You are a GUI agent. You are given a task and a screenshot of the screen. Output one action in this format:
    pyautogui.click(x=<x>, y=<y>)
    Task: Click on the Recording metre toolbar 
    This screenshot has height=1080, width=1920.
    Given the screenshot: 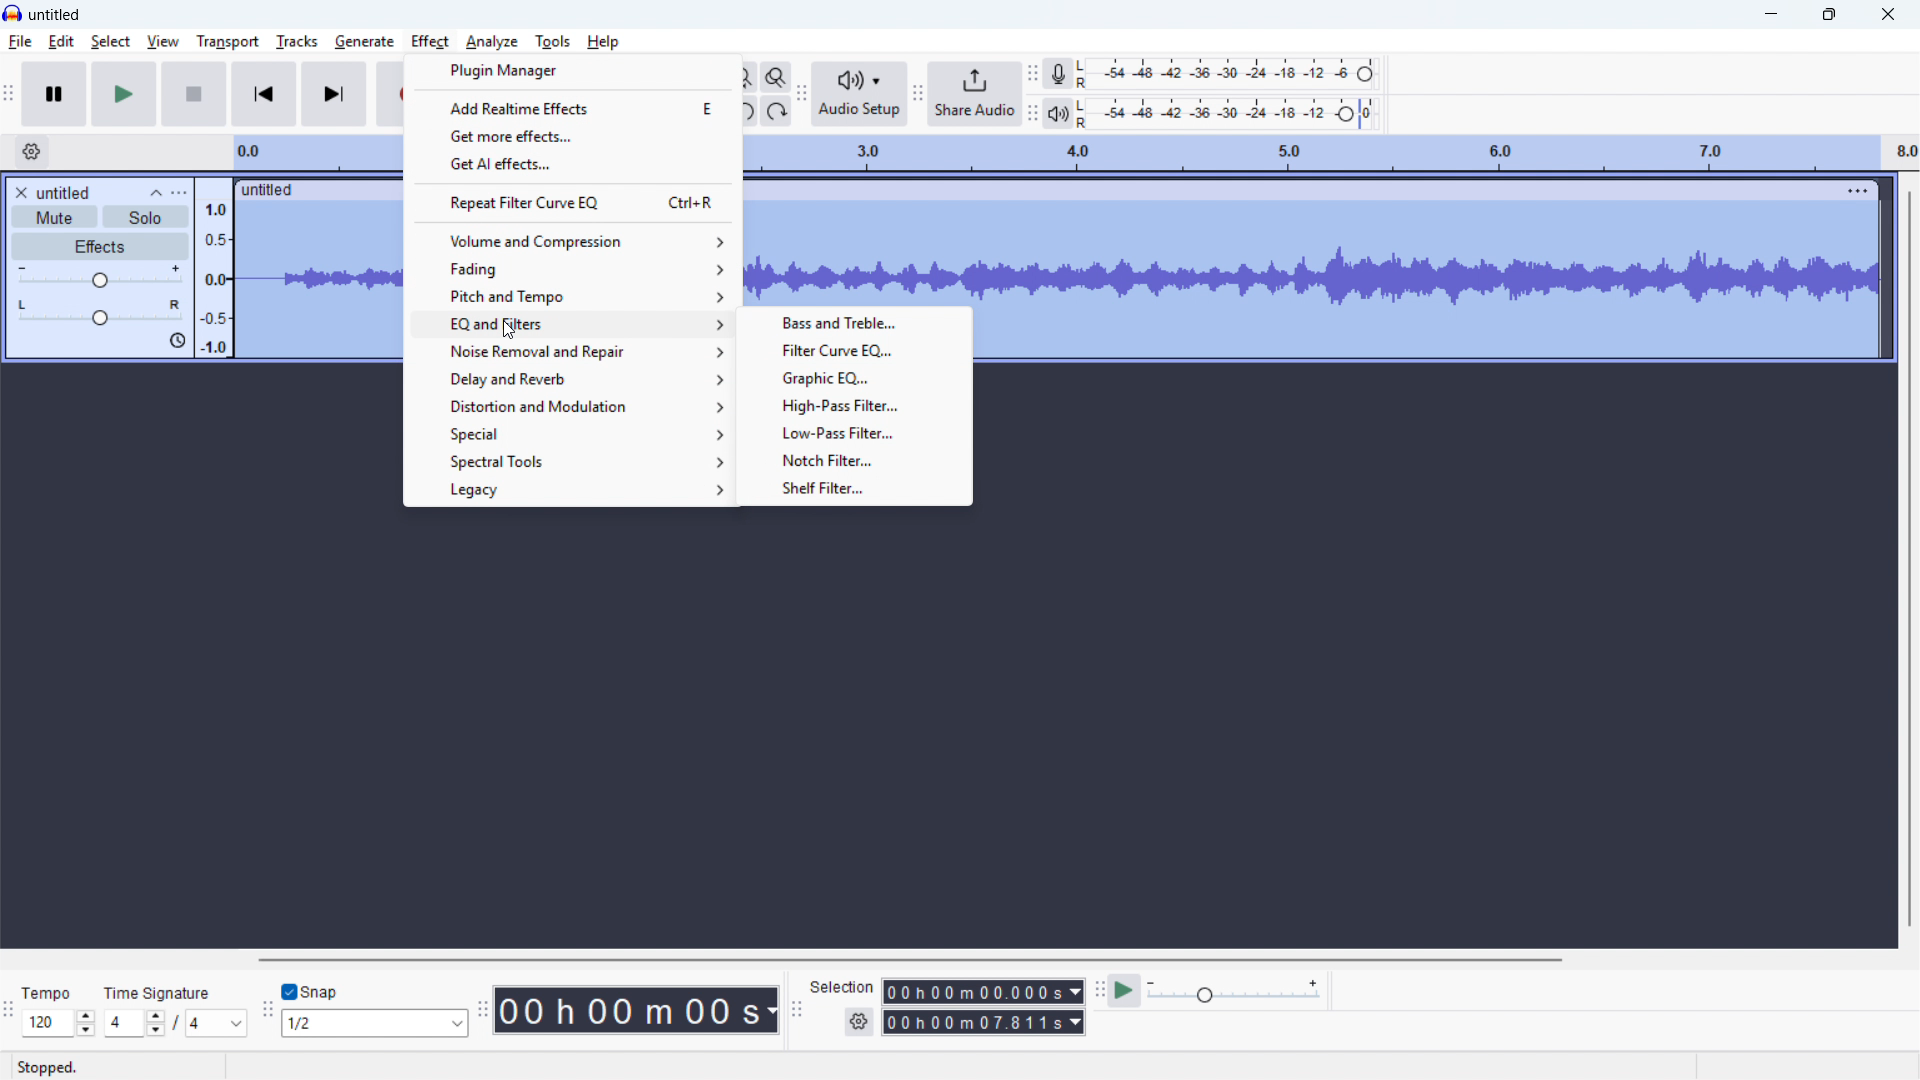 What is the action you would take?
    pyautogui.click(x=1032, y=72)
    